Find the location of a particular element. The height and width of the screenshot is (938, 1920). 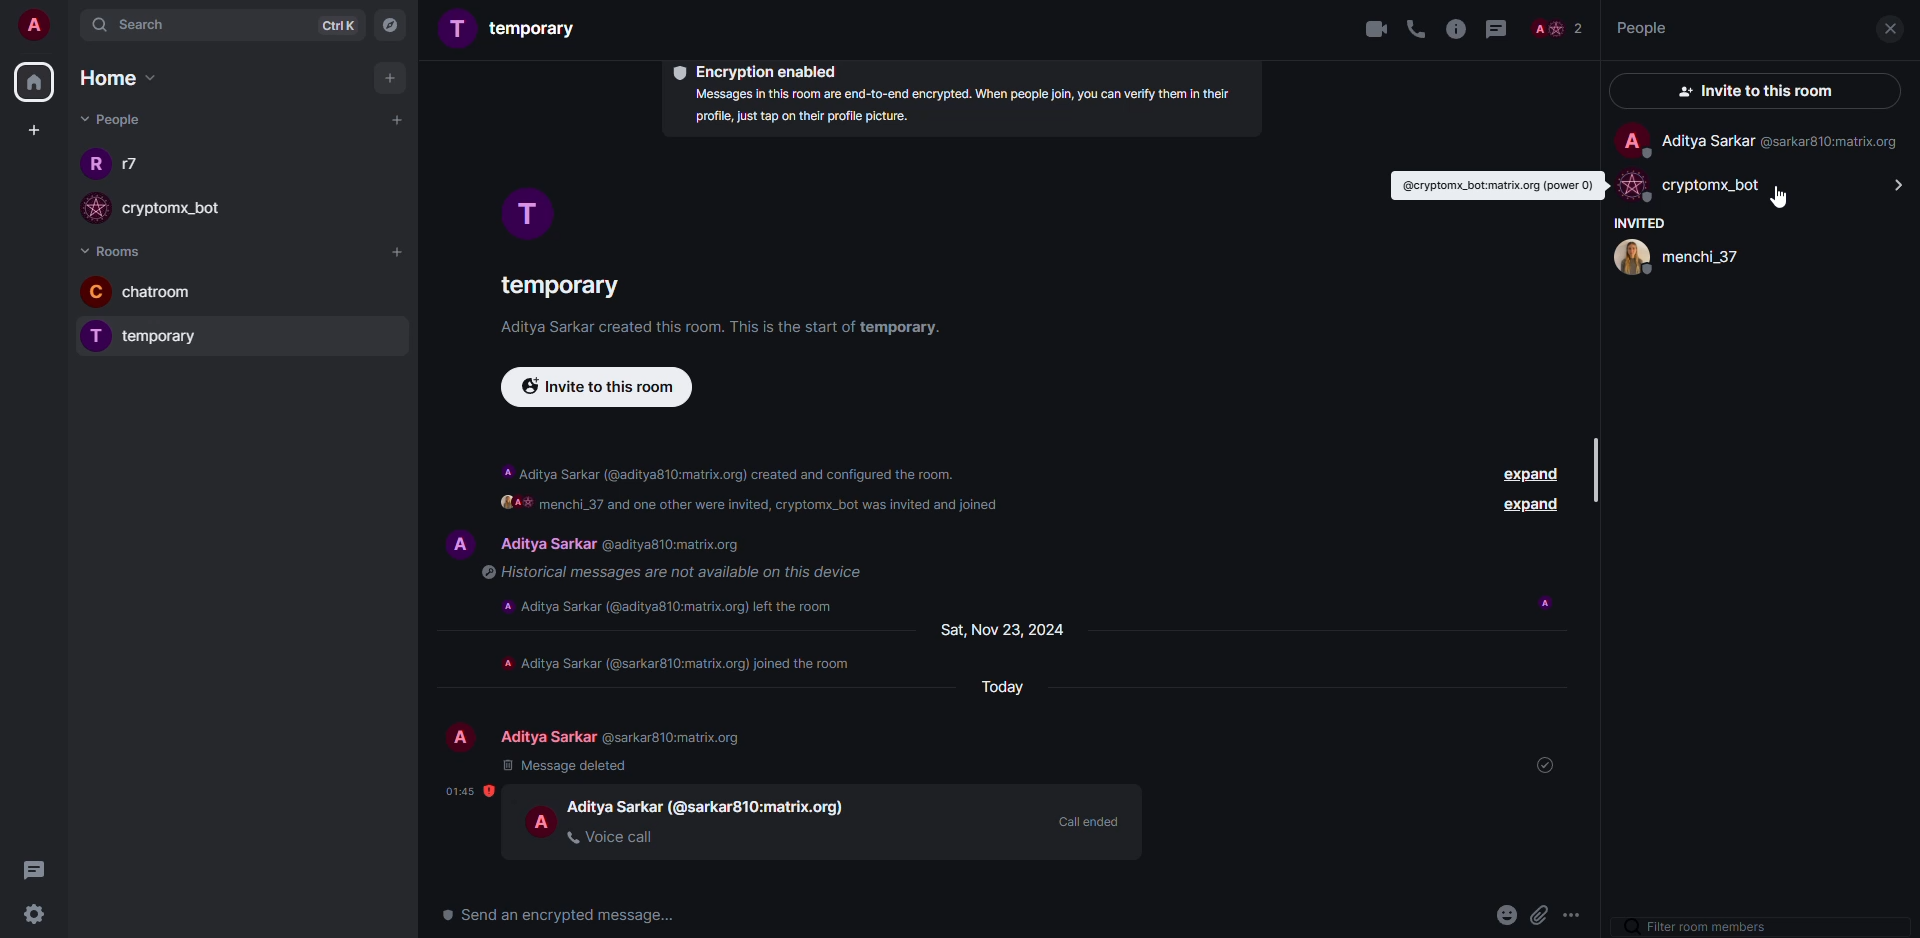

people is located at coordinates (136, 165).